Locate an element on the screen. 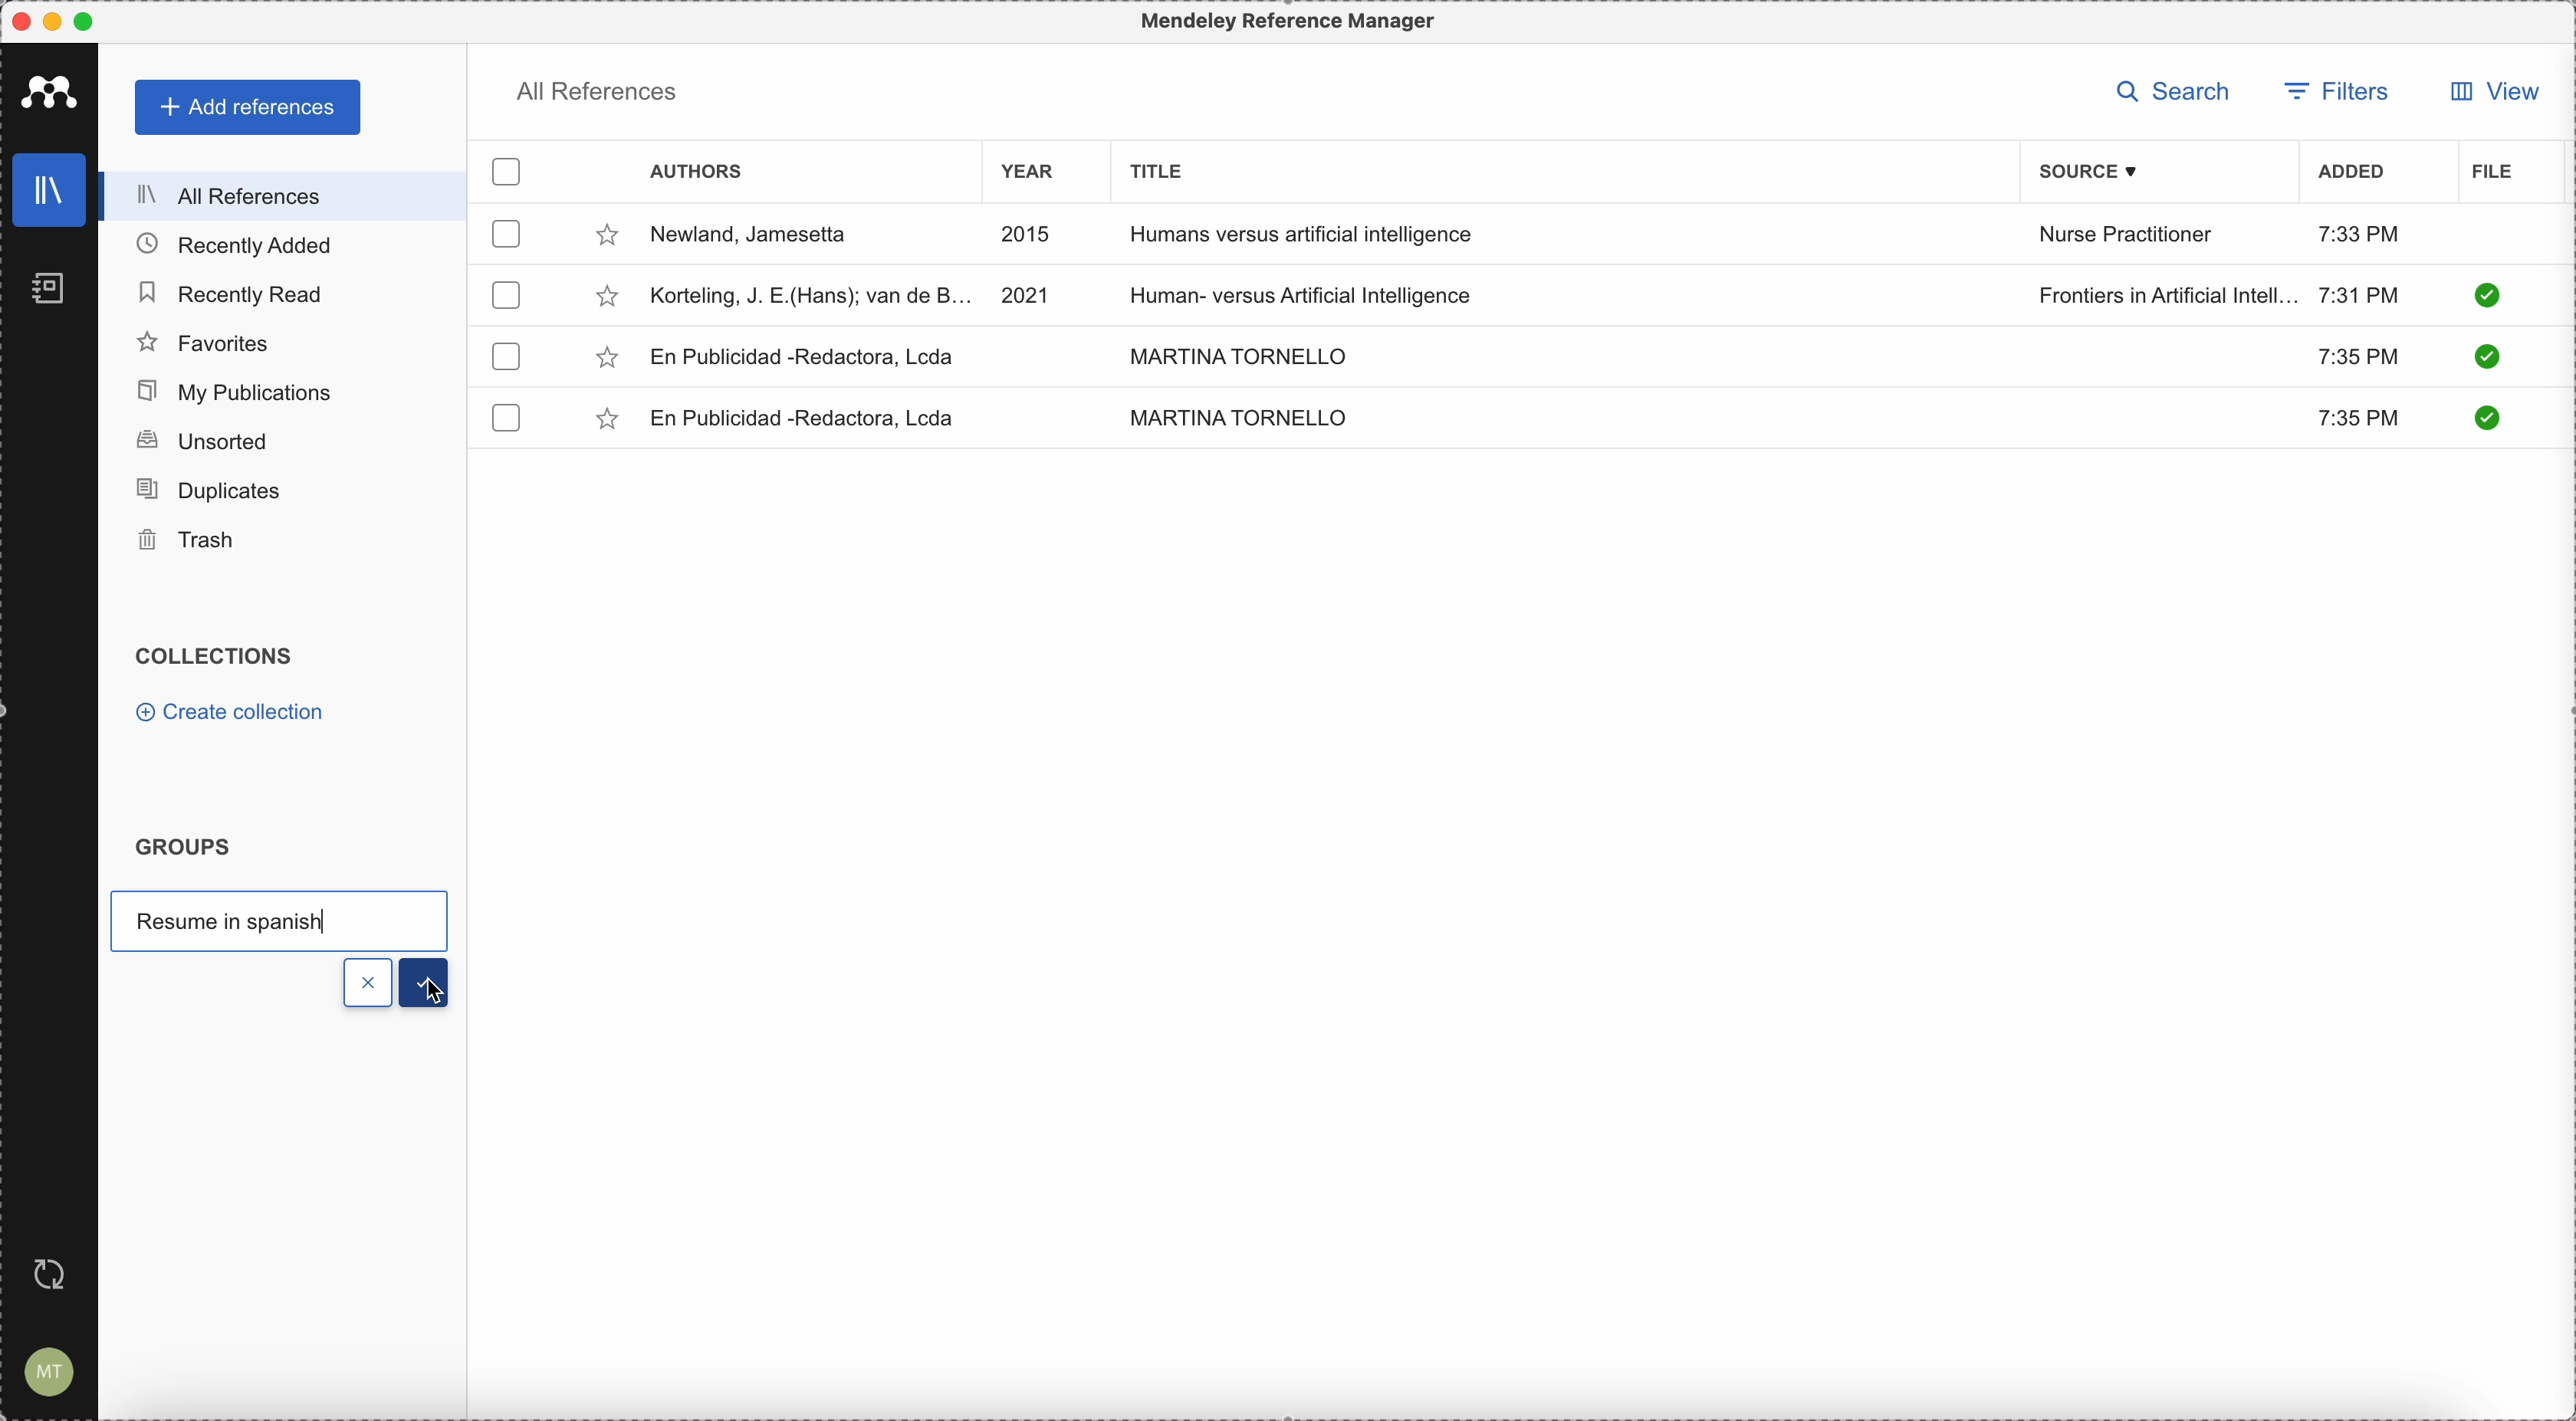  2015 is located at coordinates (1031, 236).